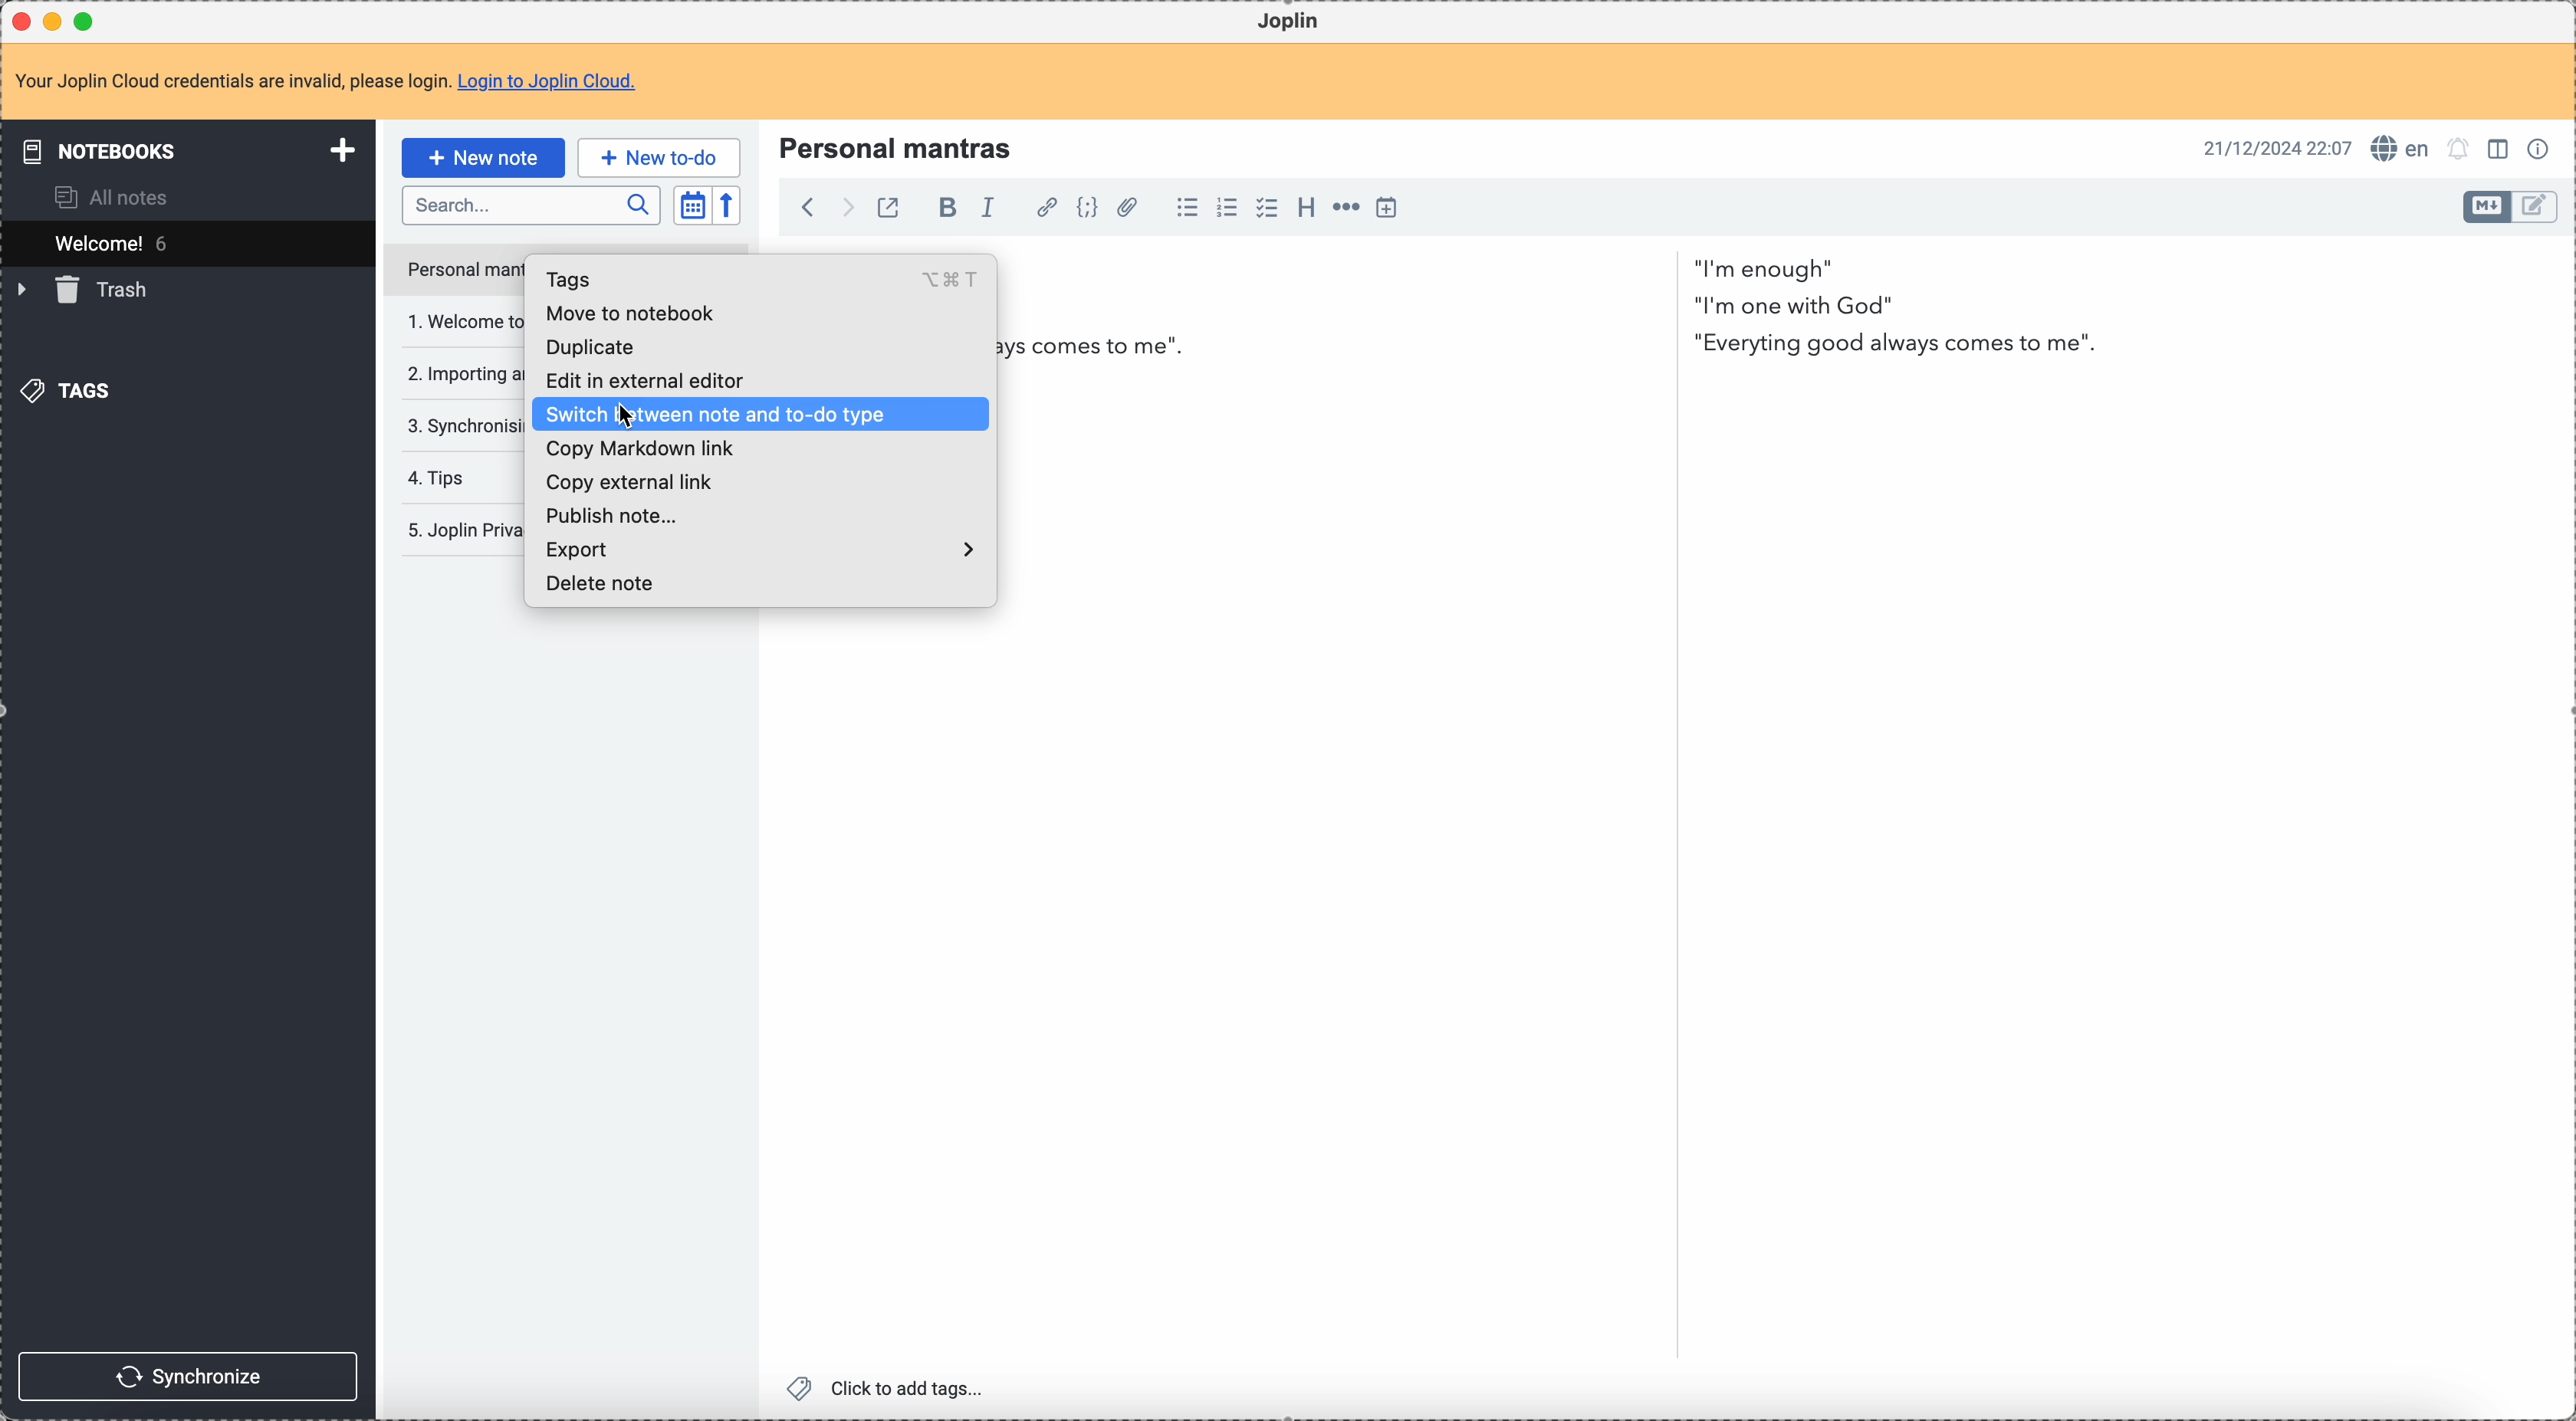 The image size is (2576, 1421). I want to click on foward, so click(846, 208).